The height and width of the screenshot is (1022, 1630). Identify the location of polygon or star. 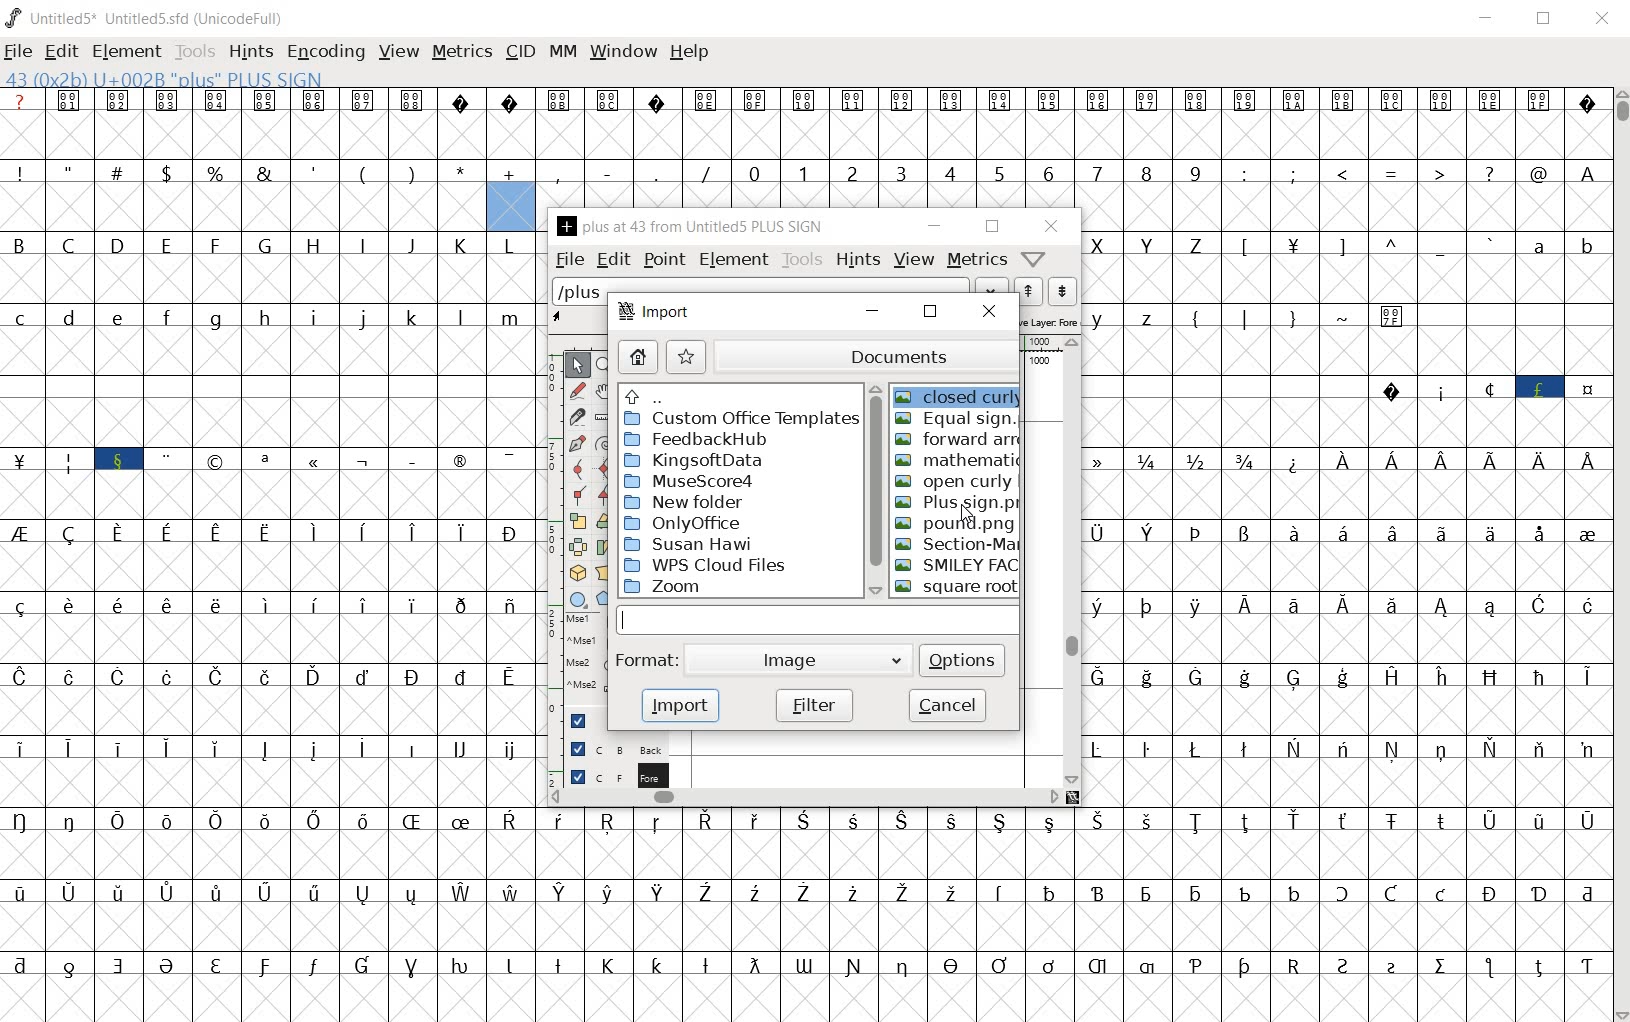
(605, 597).